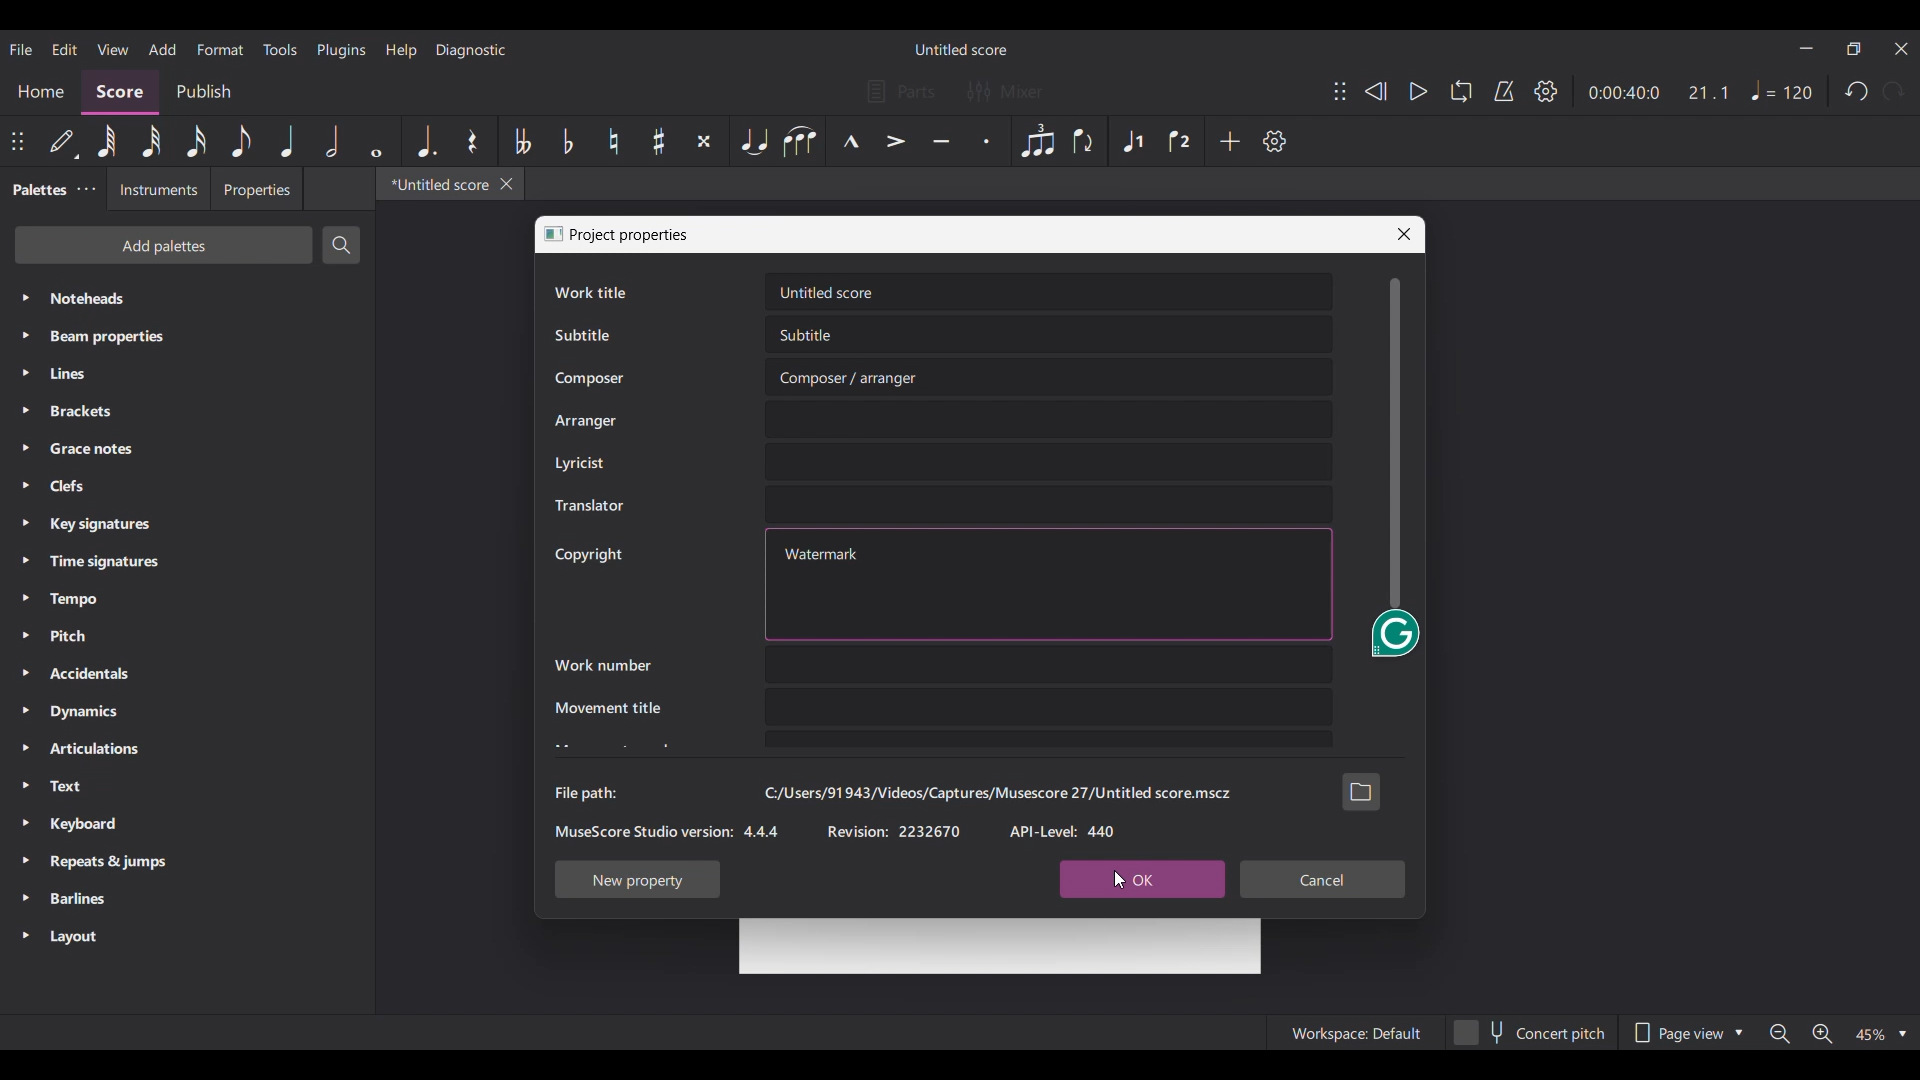 Image resolution: width=1920 pixels, height=1080 pixels. Describe the element at coordinates (196, 141) in the screenshot. I see `16th note` at that location.